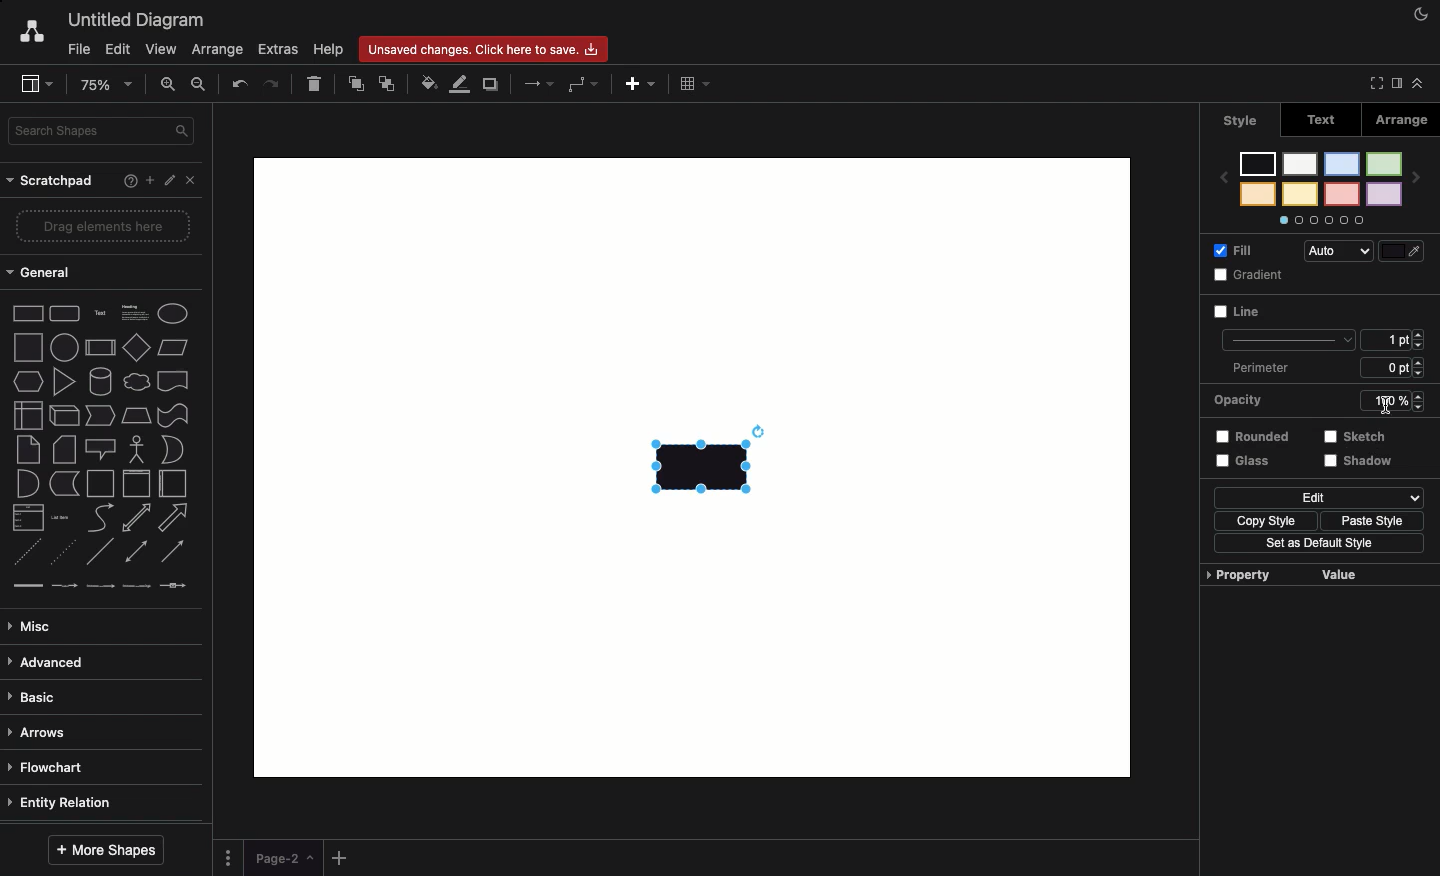  What do you see at coordinates (63, 553) in the screenshot?
I see `dotted line` at bounding box center [63, 553].